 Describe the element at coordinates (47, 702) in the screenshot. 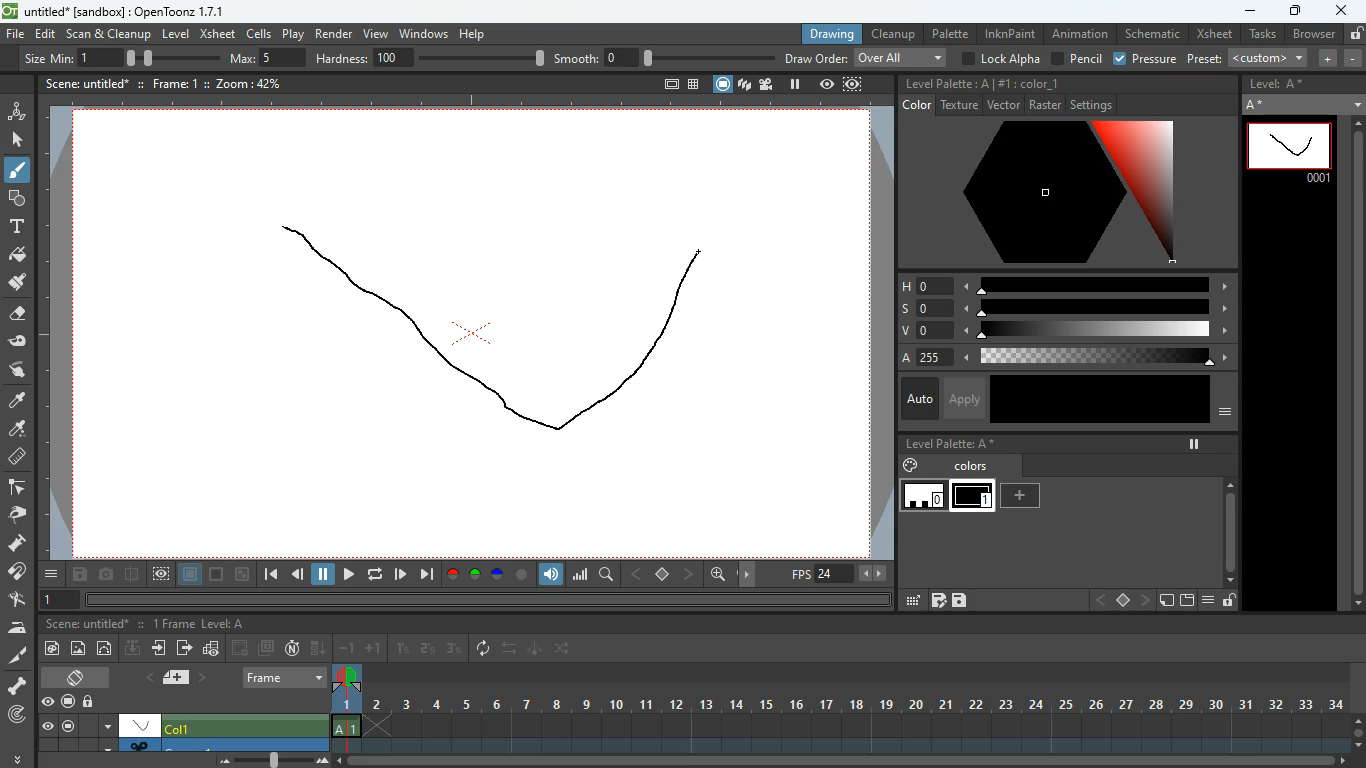

I see `view` at that location.